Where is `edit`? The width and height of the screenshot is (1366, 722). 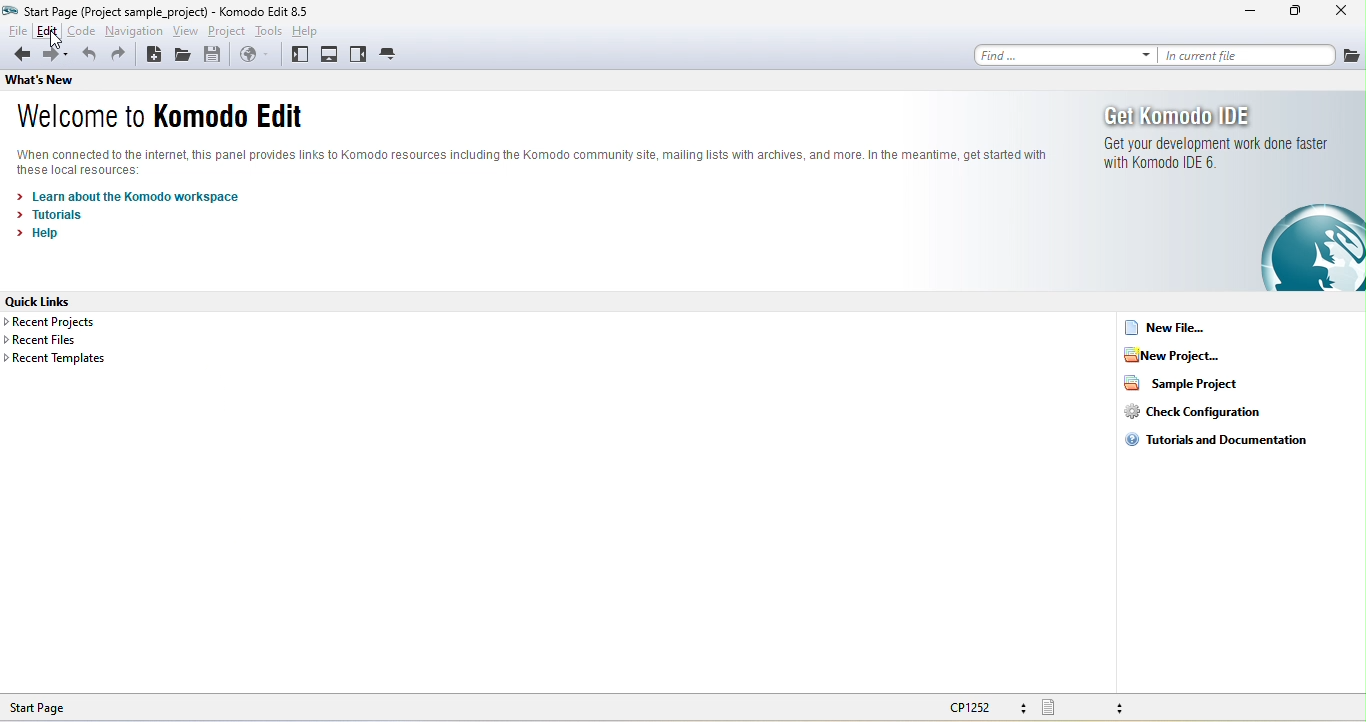
edit is located at coordinates (47, 31).